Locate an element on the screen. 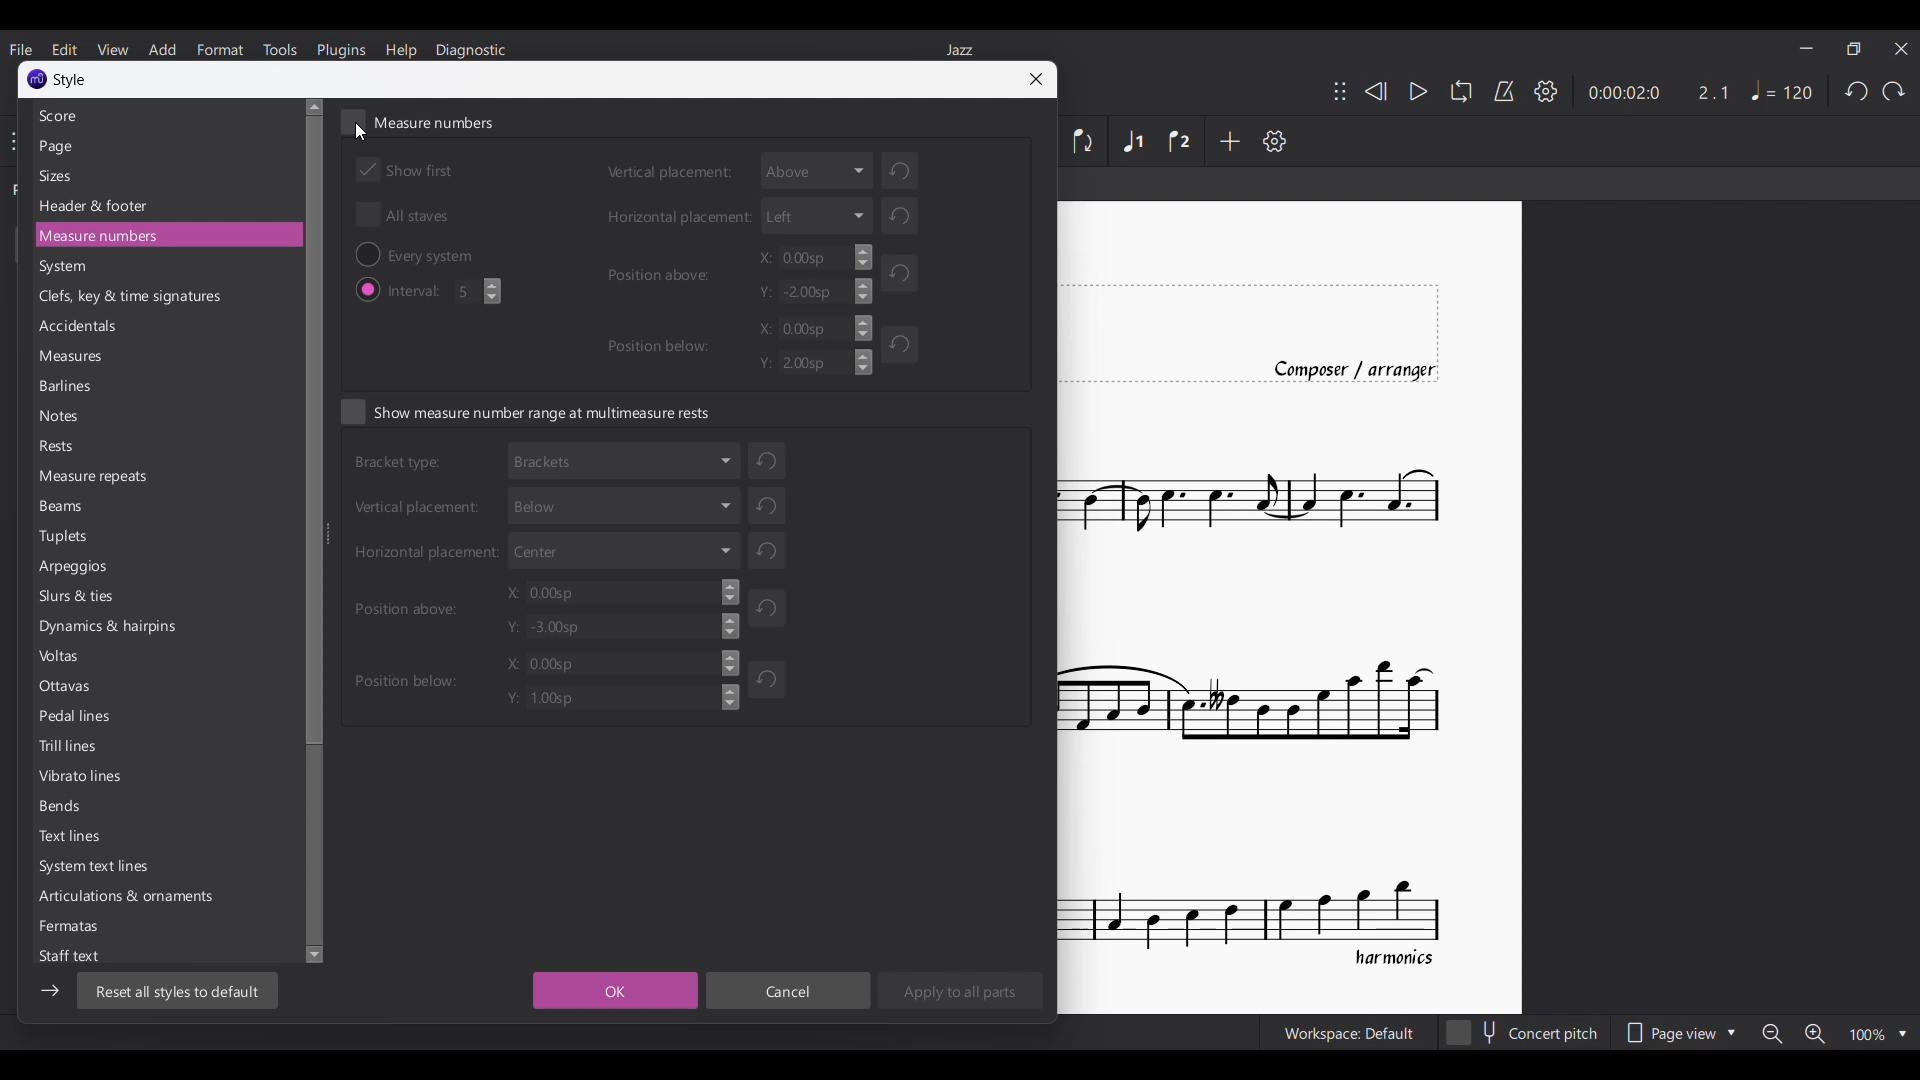 The height and width of the screenshot is (1080, 1920). Undo changes made to each is located at coordinates (767, 456).